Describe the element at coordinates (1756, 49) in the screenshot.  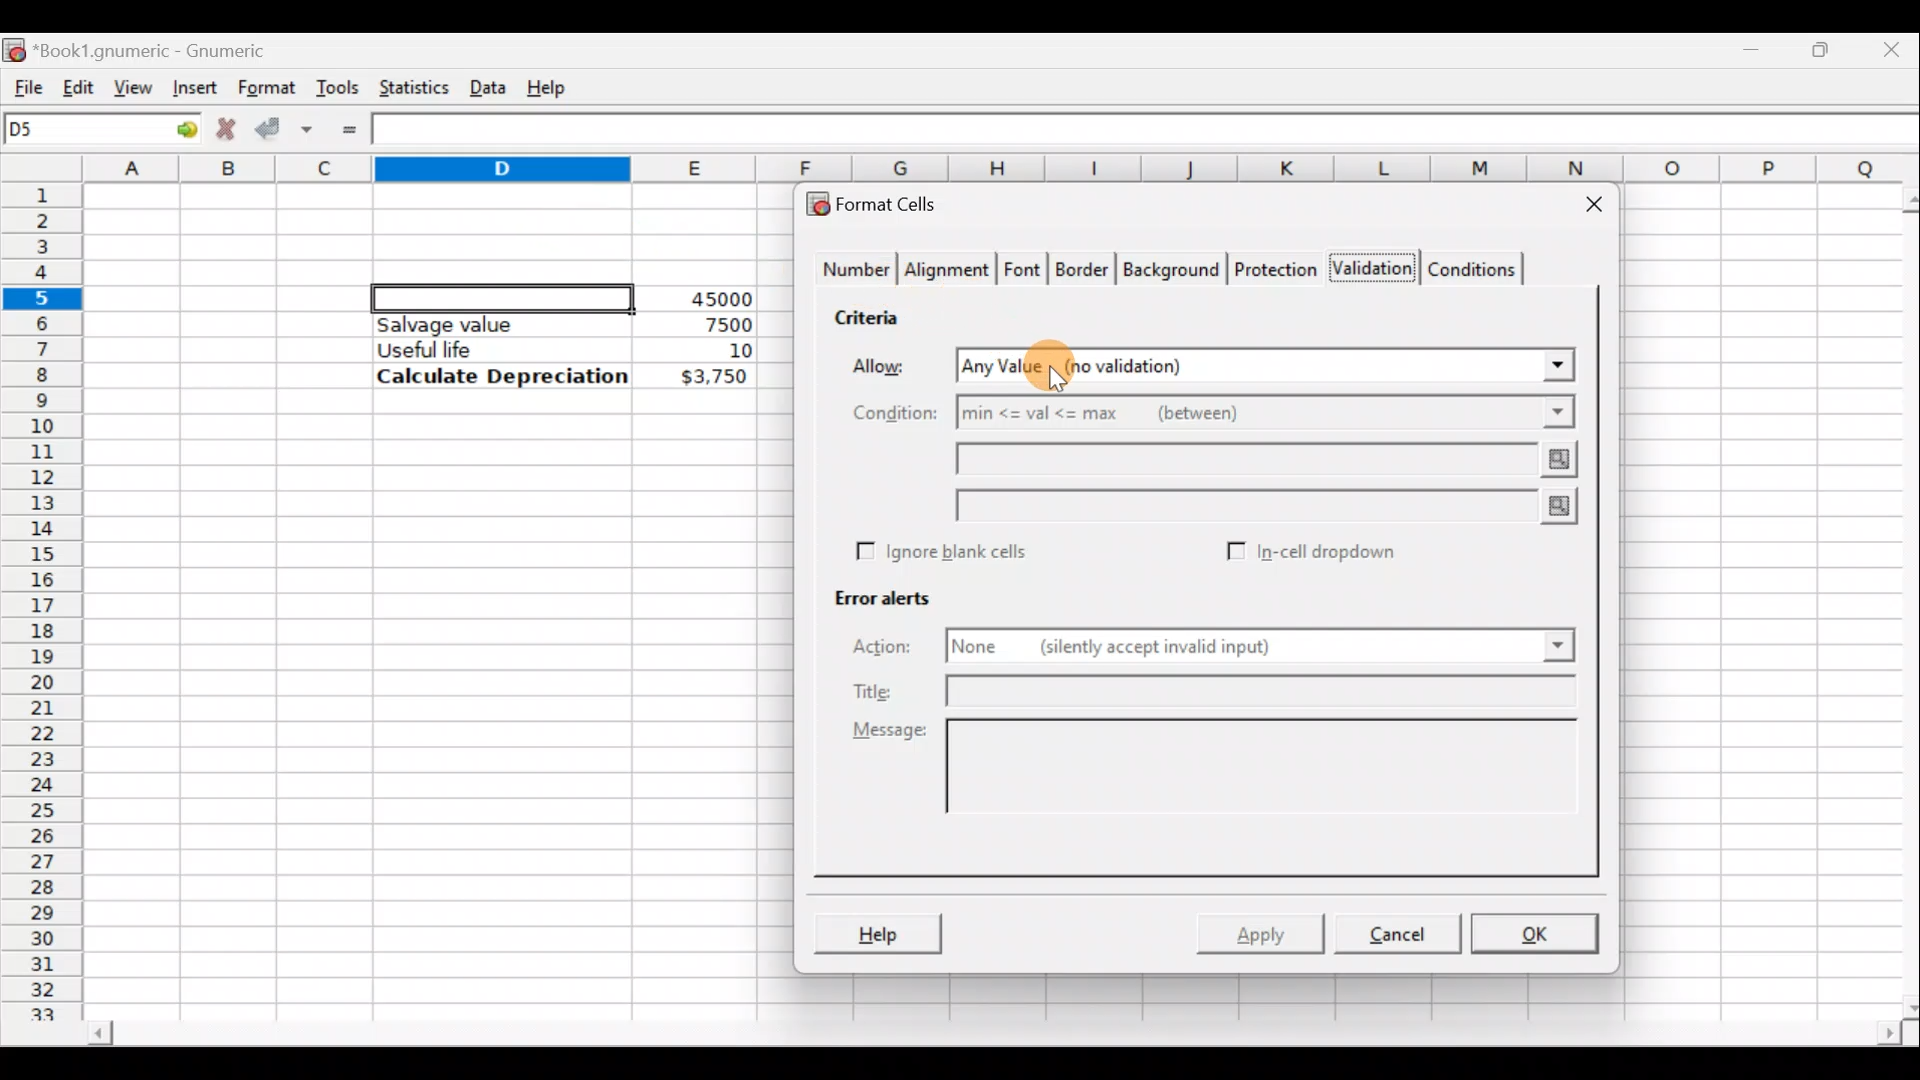
I see `Minimize` at that location.